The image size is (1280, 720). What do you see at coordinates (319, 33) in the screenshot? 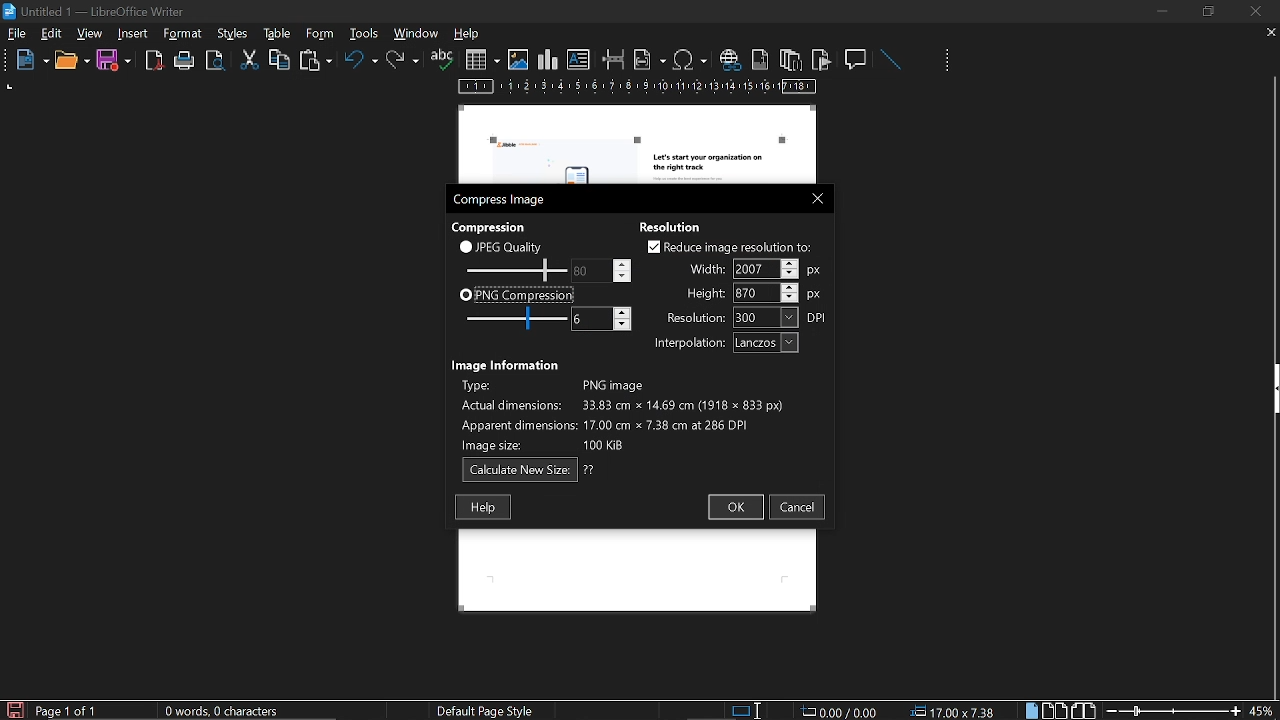
I see `table` at bounding box center [319, 33].